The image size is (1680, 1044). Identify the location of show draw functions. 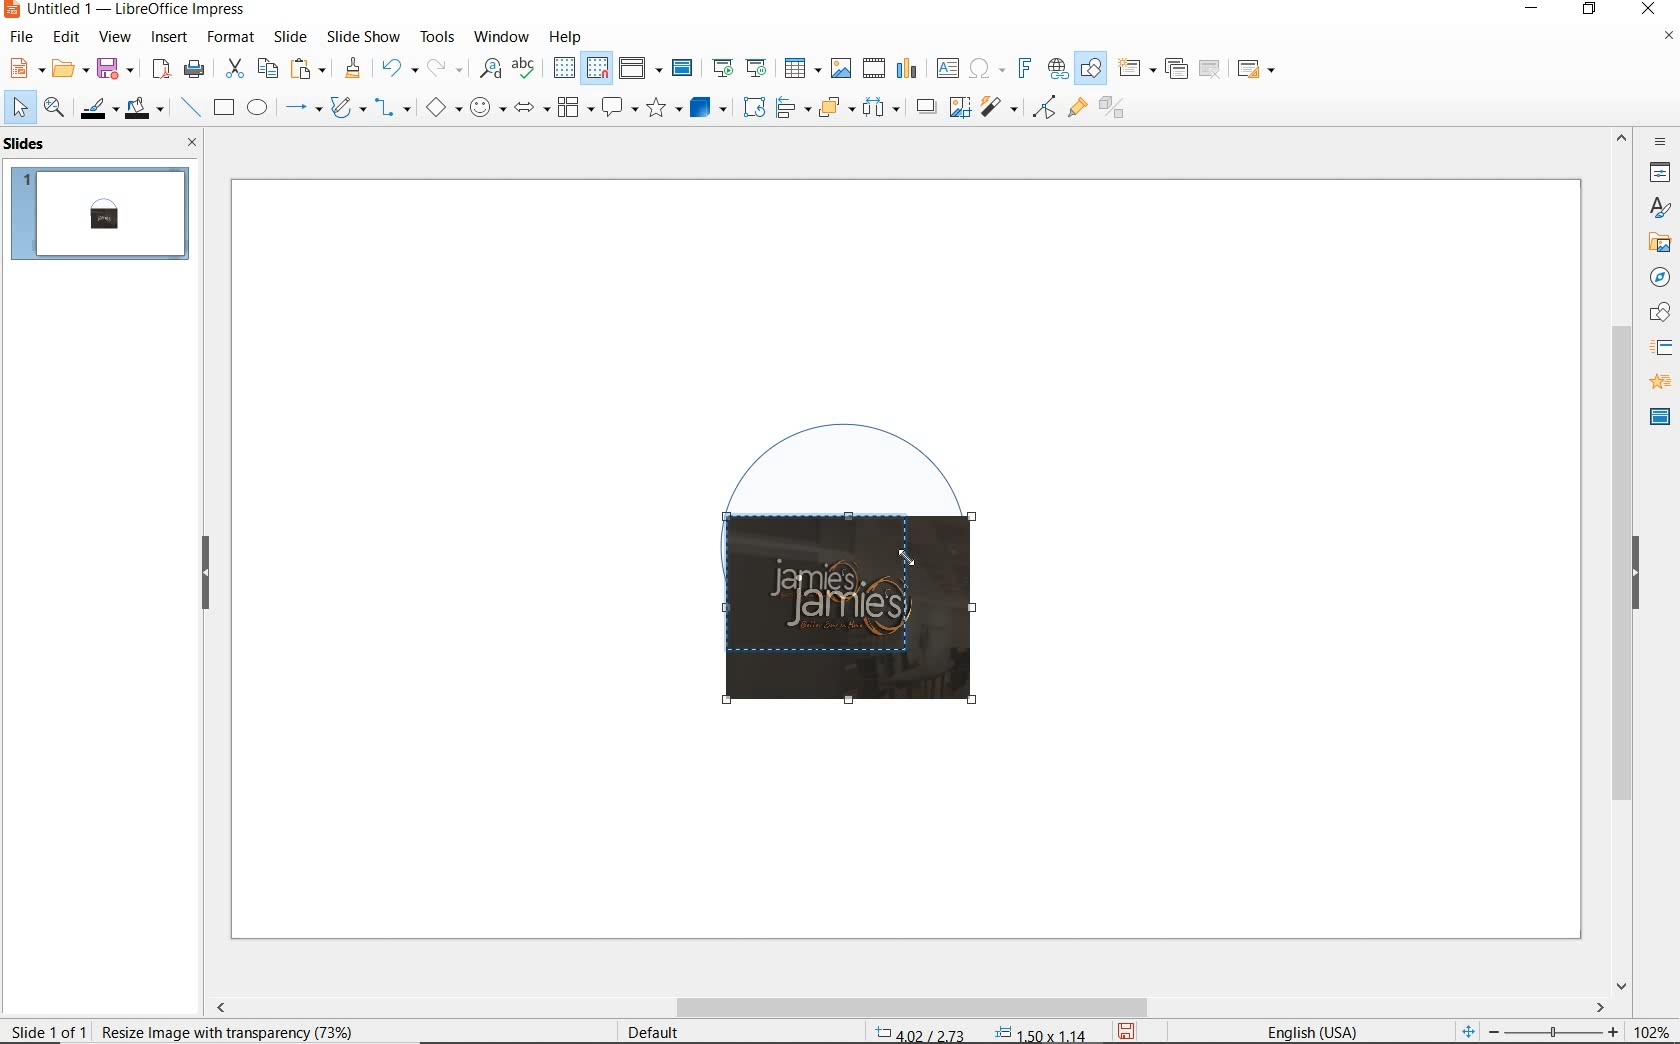
(1091, 69).